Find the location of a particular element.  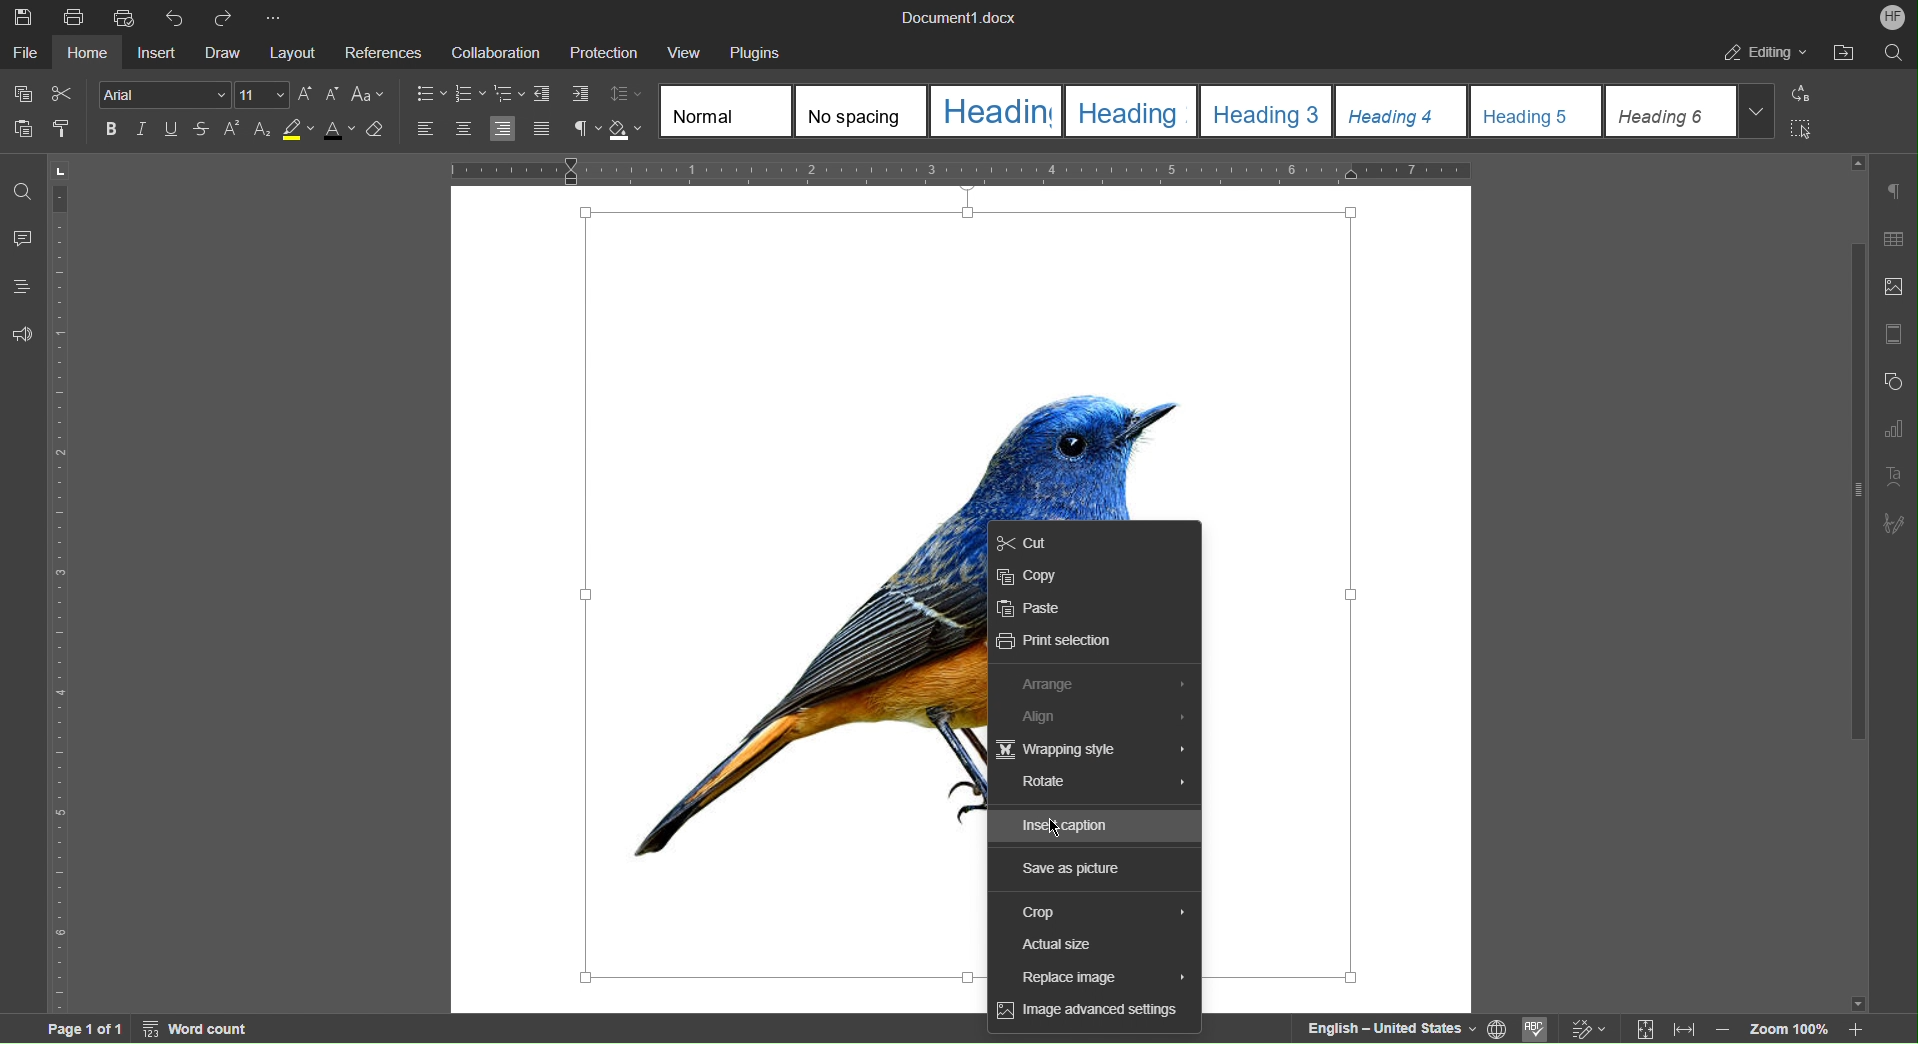

Underline is located at coordinates (171, 130).